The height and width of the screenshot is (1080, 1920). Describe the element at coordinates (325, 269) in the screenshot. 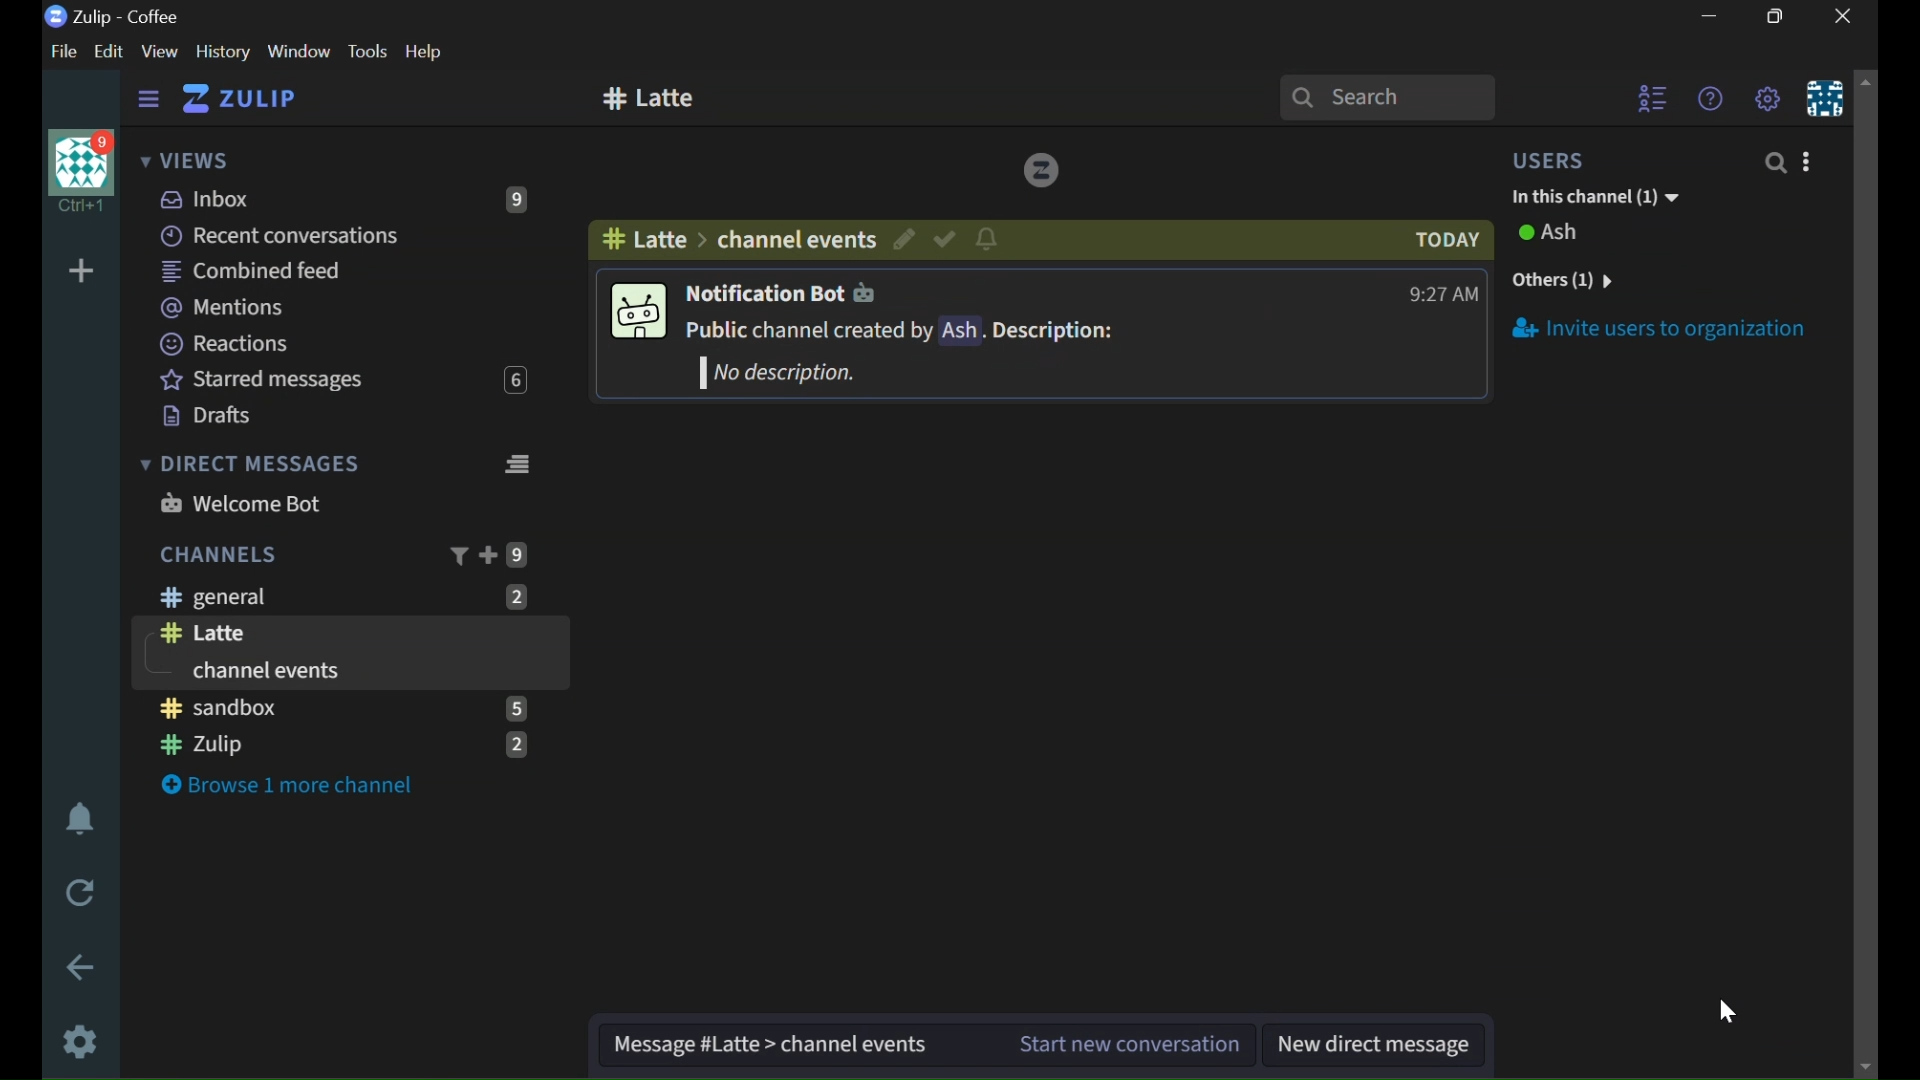

I see `COMBINED FEED` at that location.